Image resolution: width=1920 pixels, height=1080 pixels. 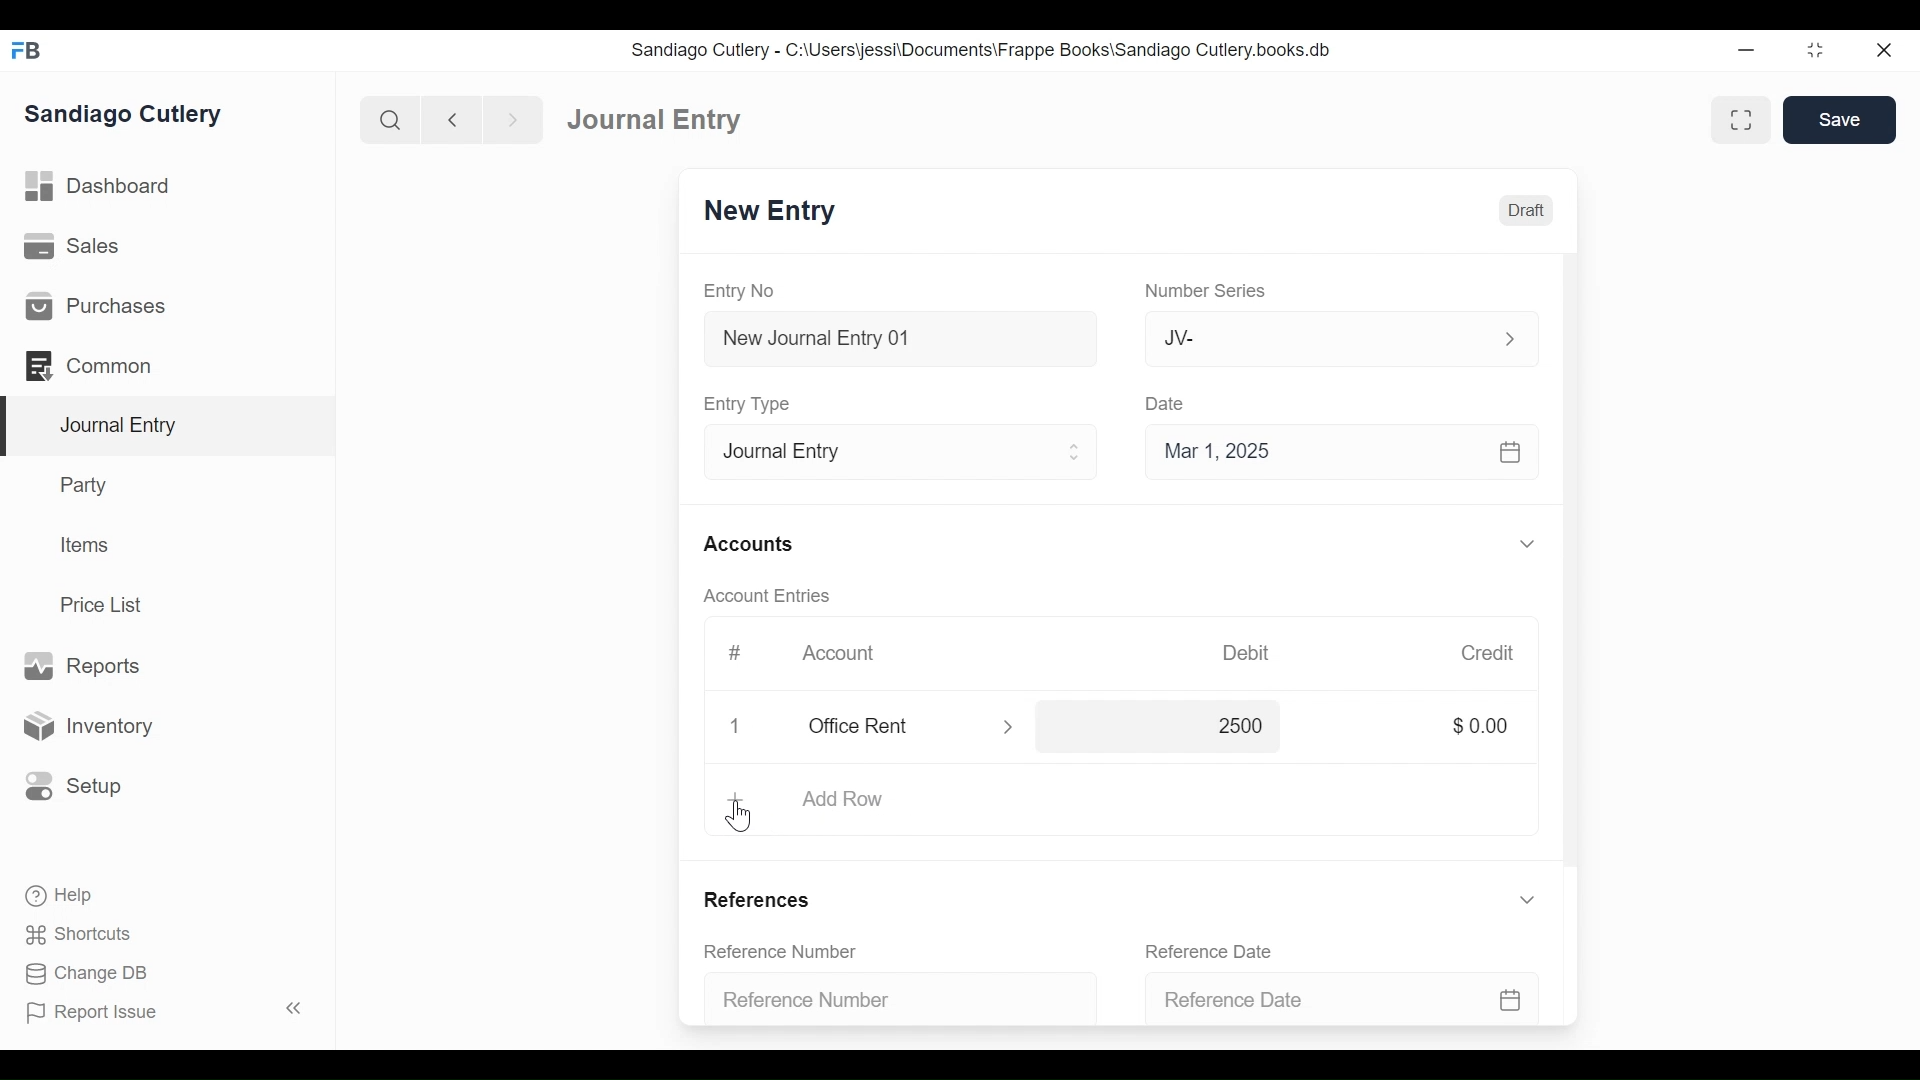 What do you see at coordinates (387, 116) in the screenshot?
I see `search ` at bounding box center [387, 116].